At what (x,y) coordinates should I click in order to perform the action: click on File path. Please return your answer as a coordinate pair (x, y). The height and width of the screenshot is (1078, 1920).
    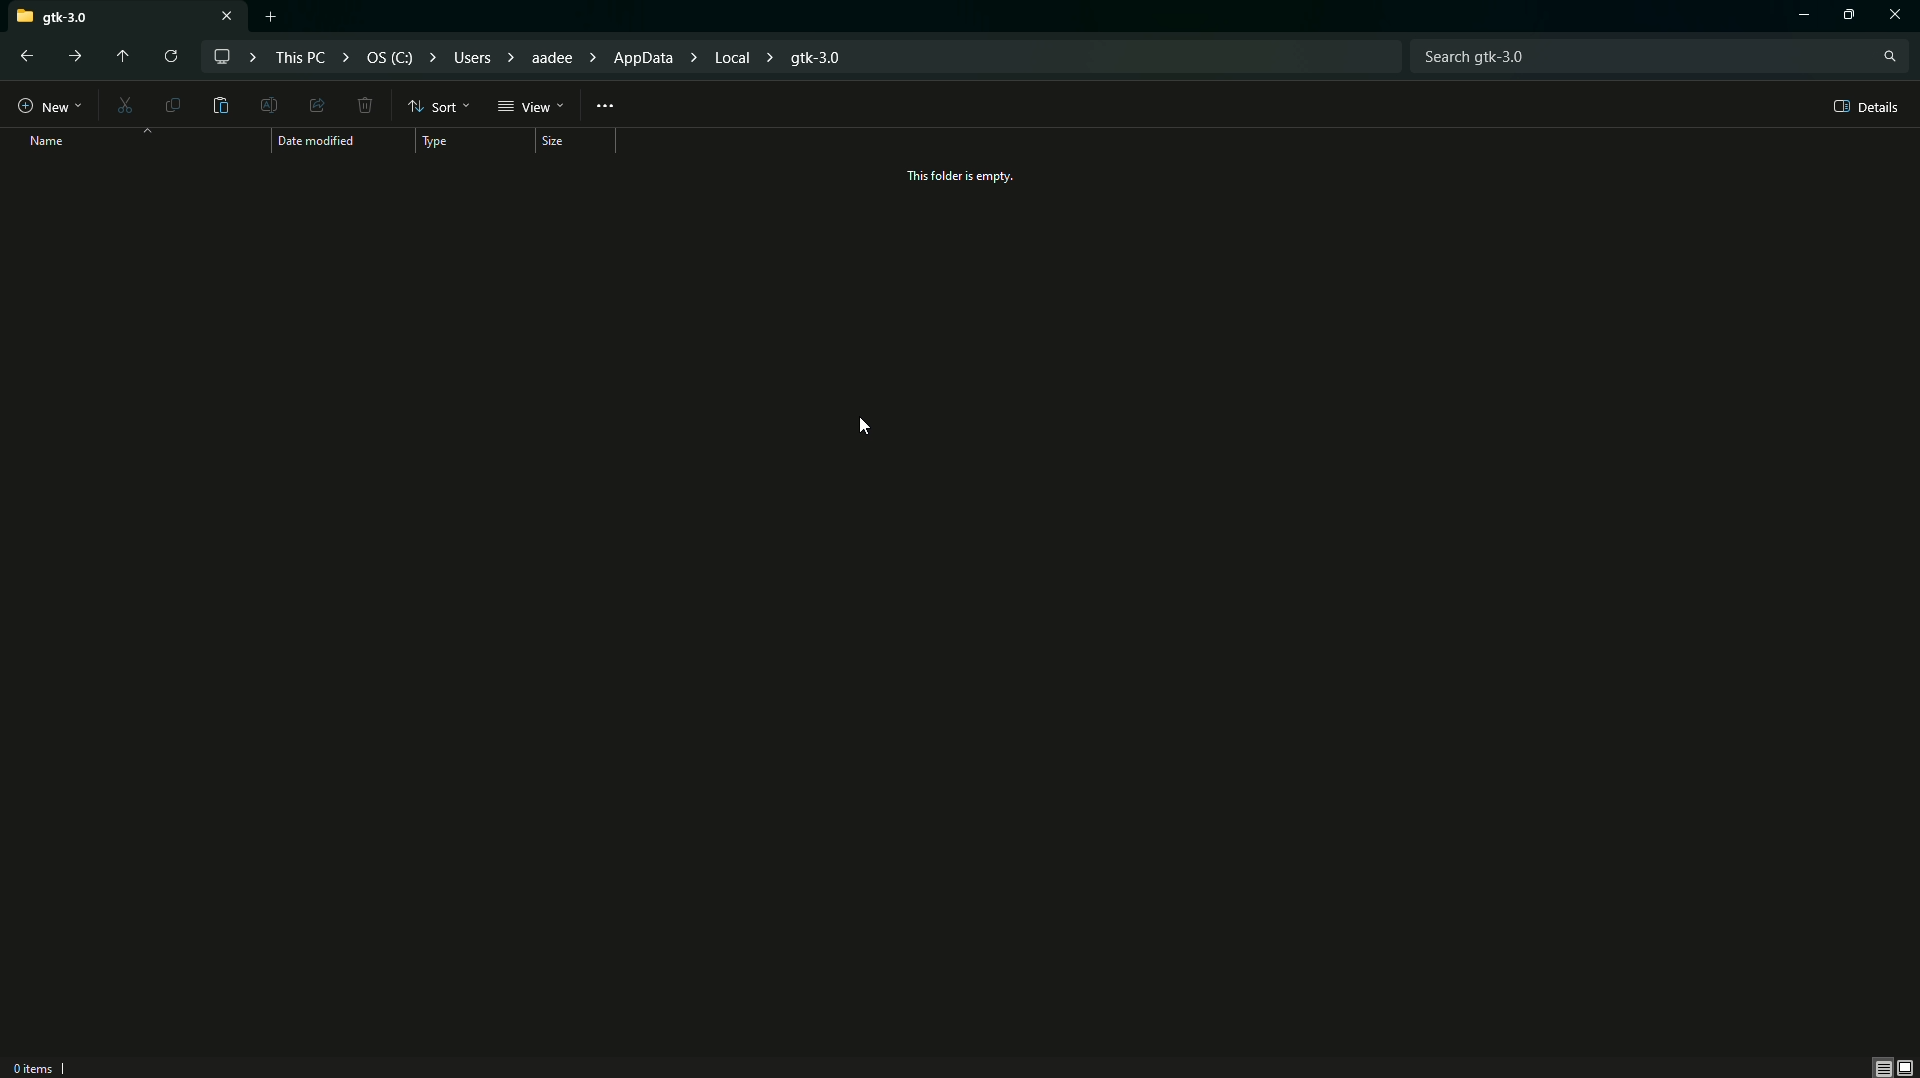
    Looking at the image, I should click on (539, 57).